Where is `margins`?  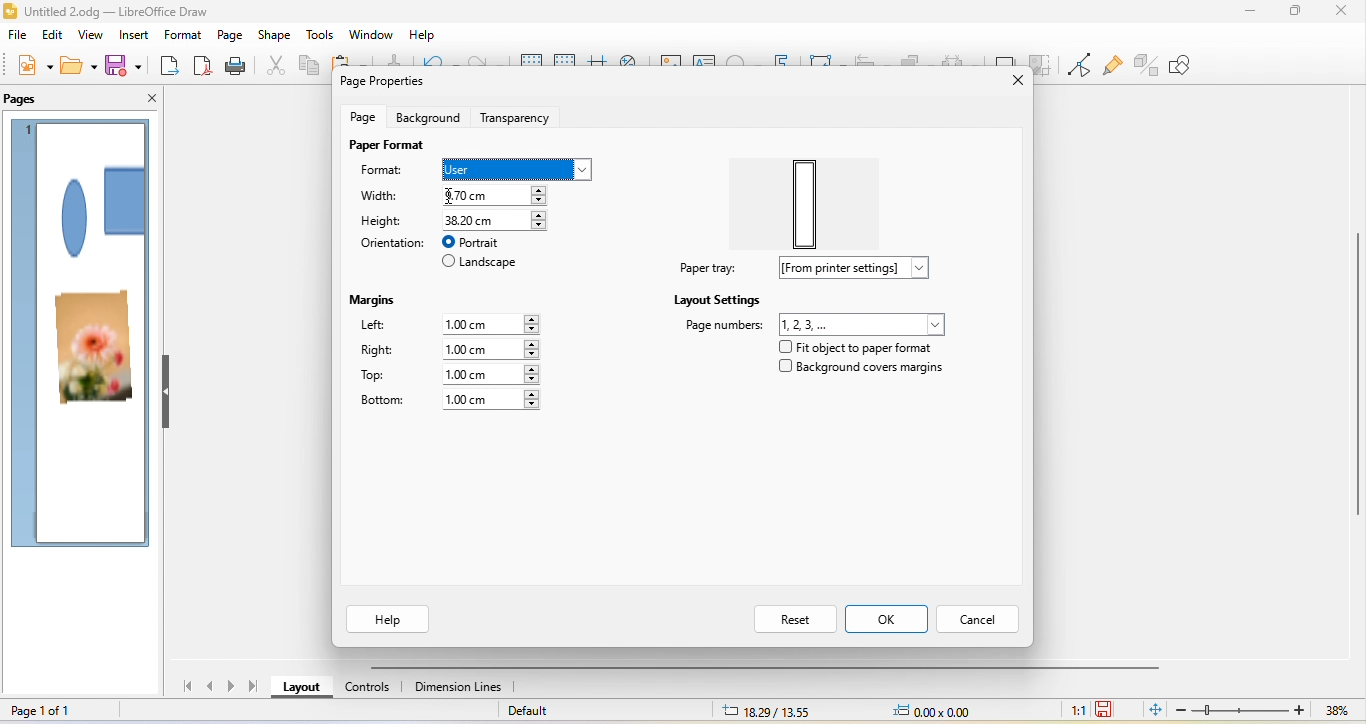 margins is located at coordinates (375, 301).